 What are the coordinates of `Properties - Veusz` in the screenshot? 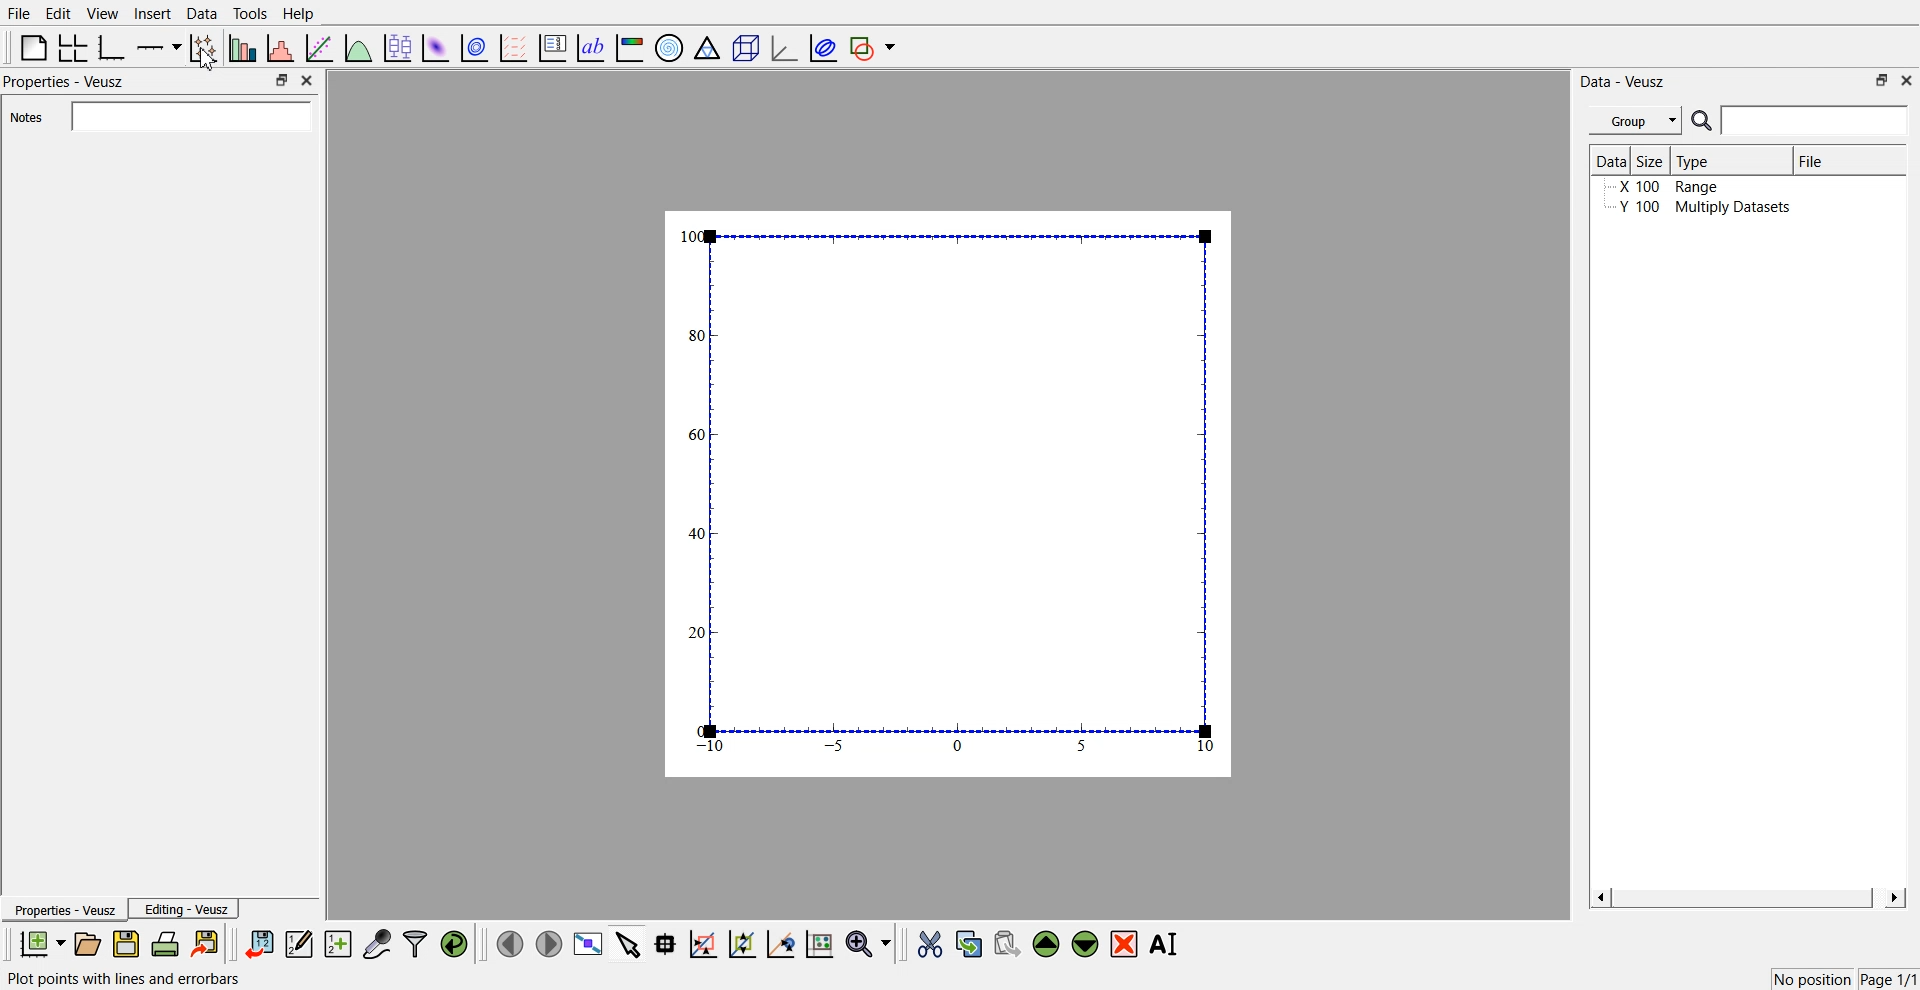 It's located at (69, 82).